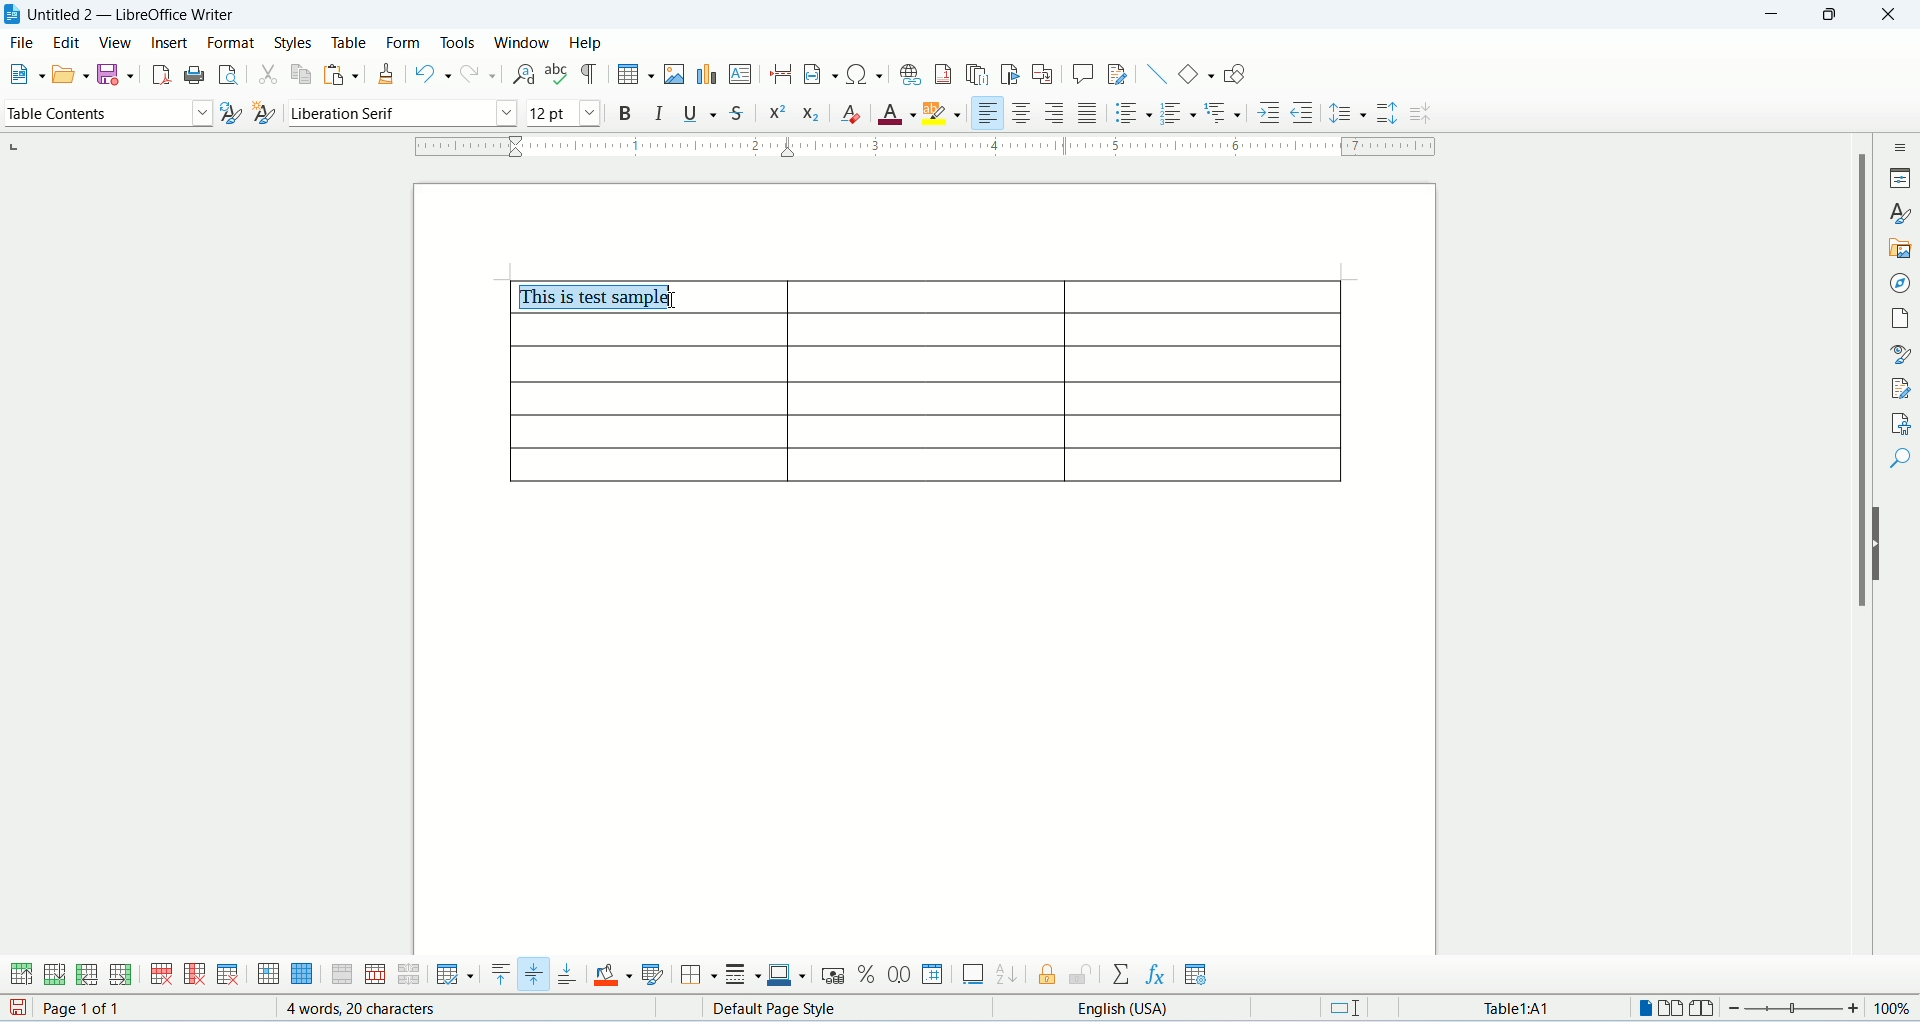 This screenshot has width=1920, height=1022. What do you see at coordinates (115, 43) in the screenshot?
I see `view` at bounding box center [115, 43].